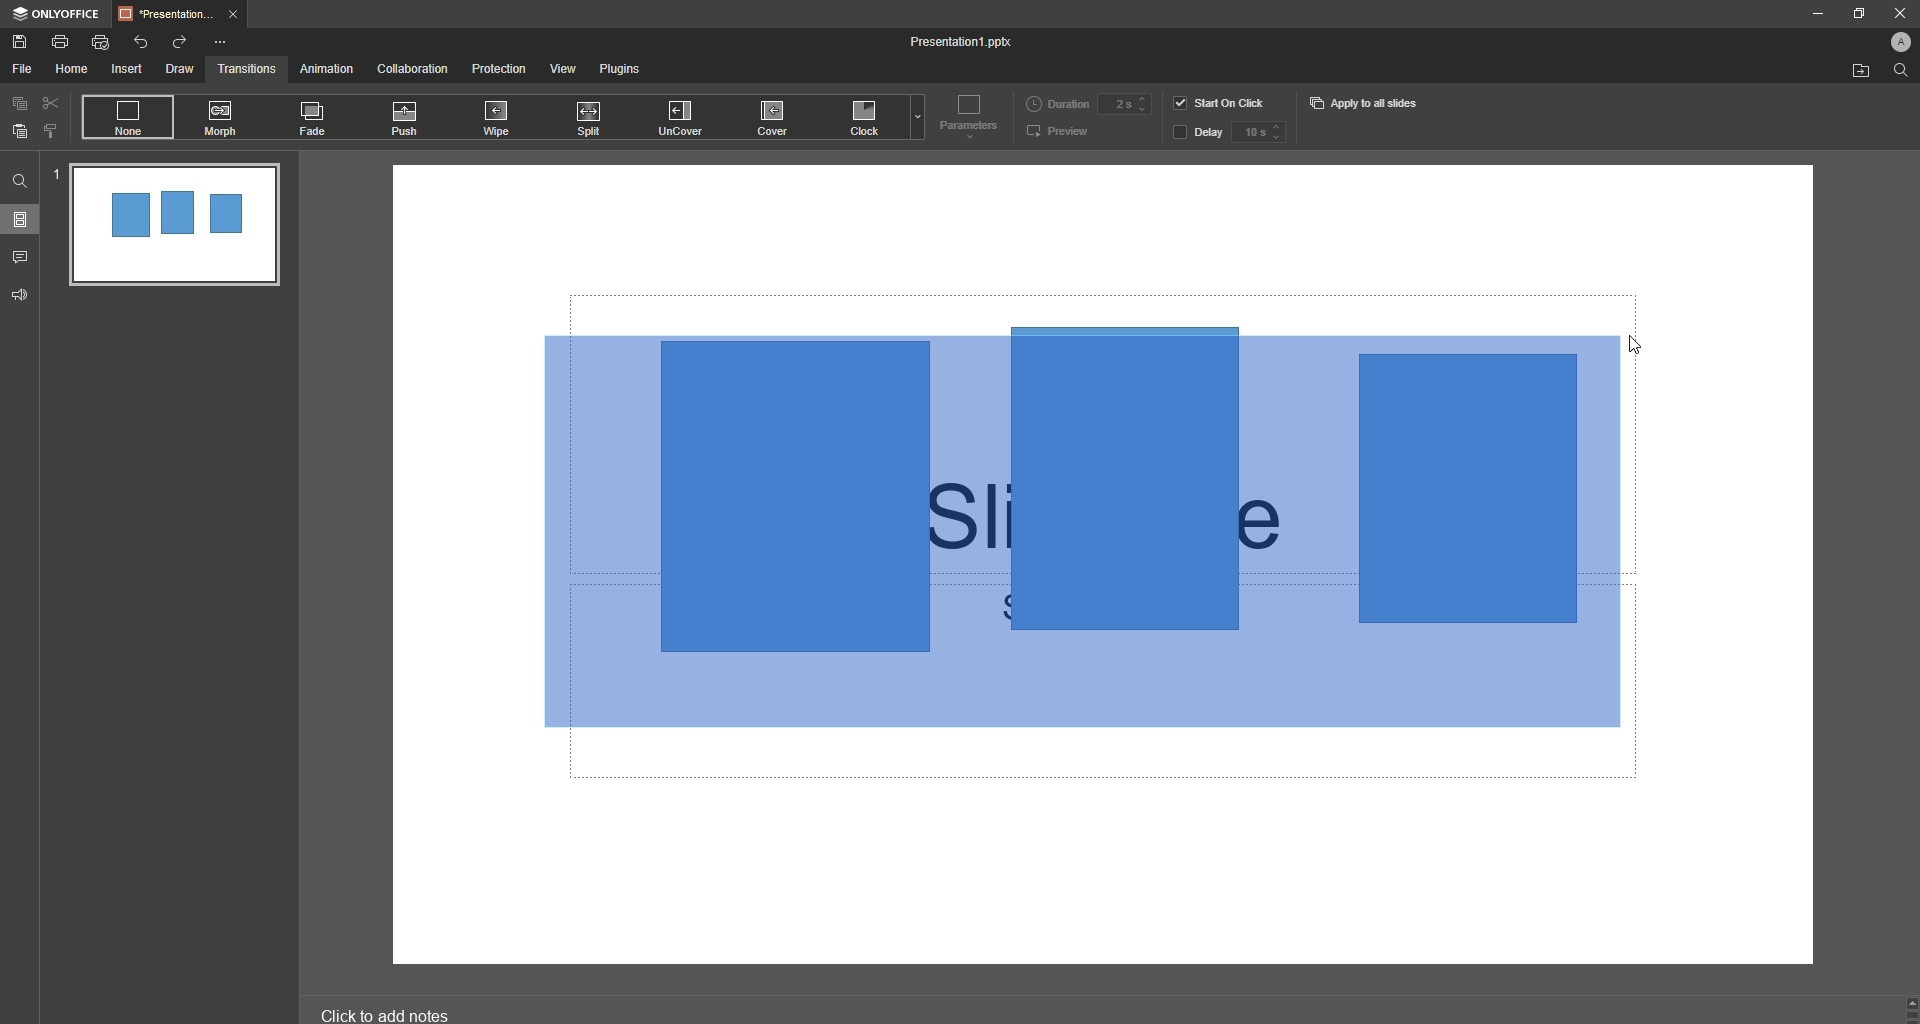 This screenshot has width=1920, height=1024. I want to click on Split, so click(593, 120).